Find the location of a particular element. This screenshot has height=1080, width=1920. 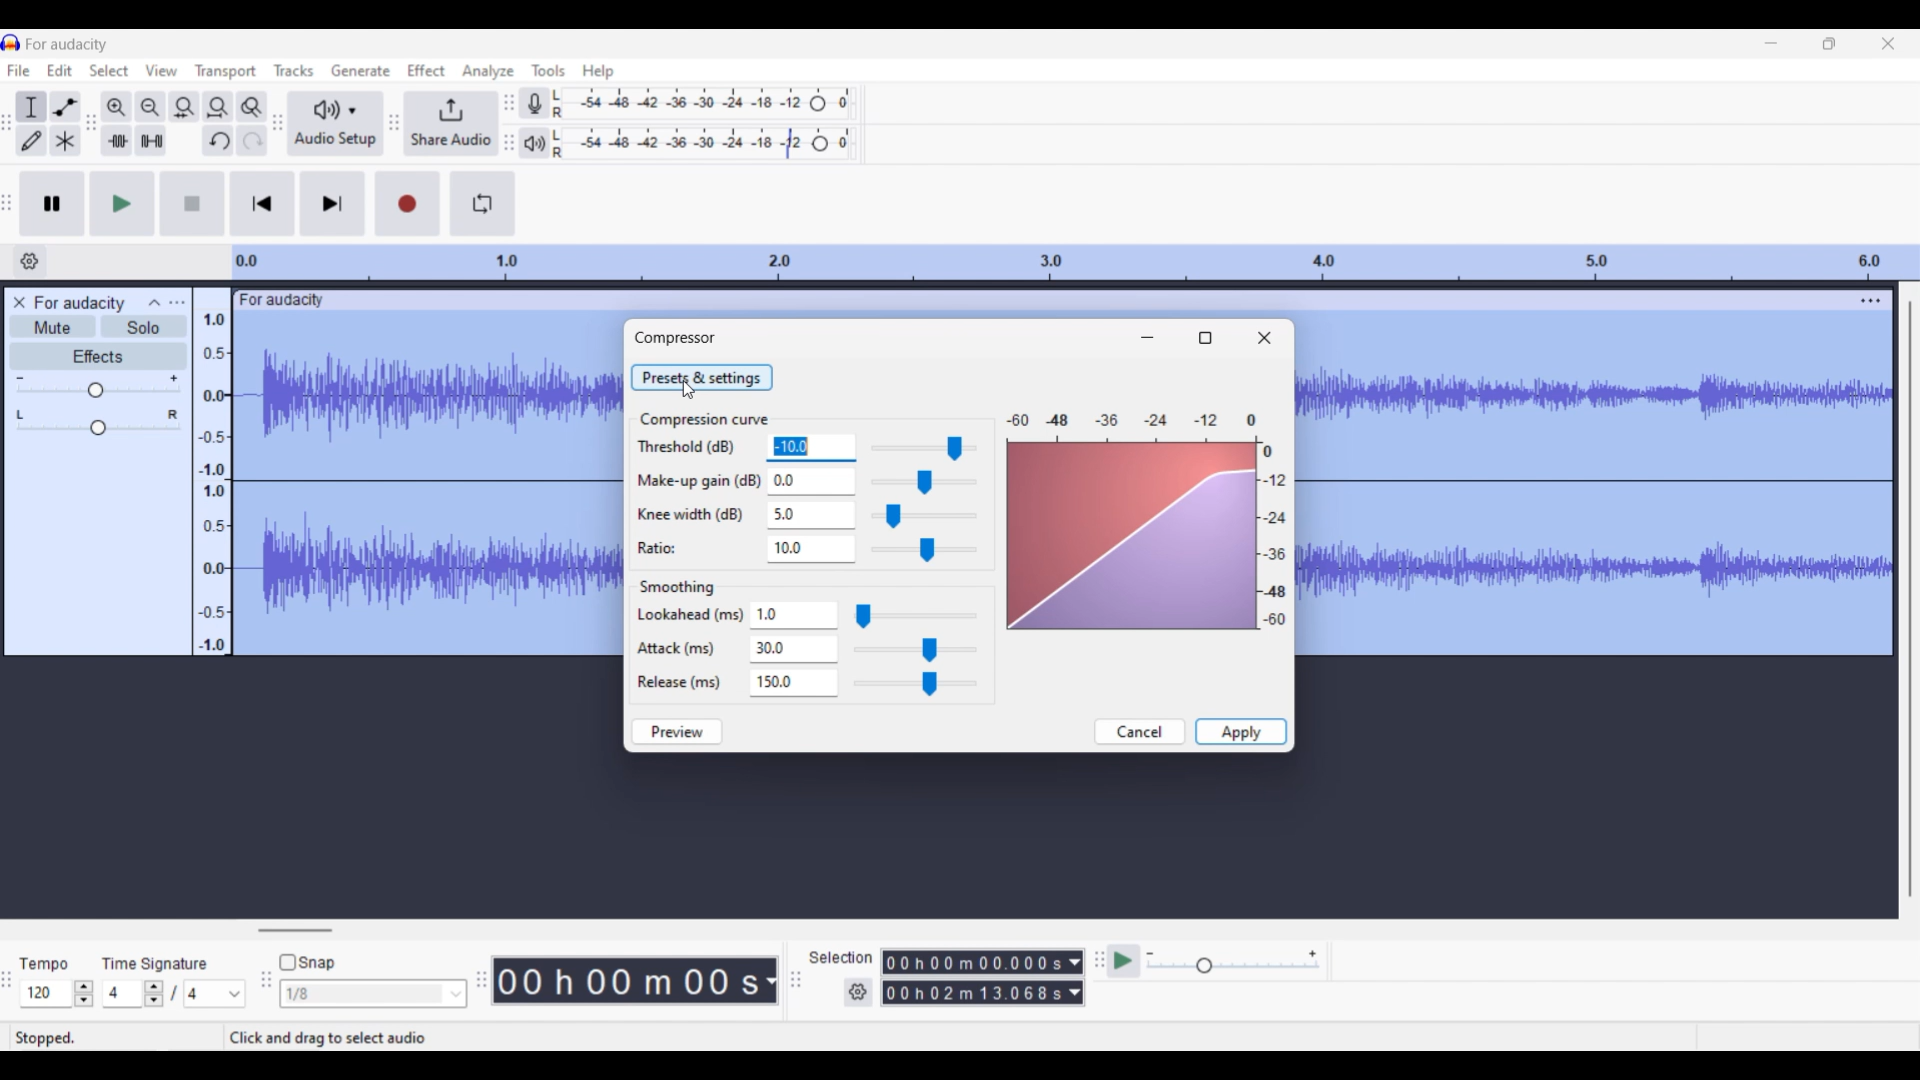

Zoom toggle is located at coordinates (251, 106).